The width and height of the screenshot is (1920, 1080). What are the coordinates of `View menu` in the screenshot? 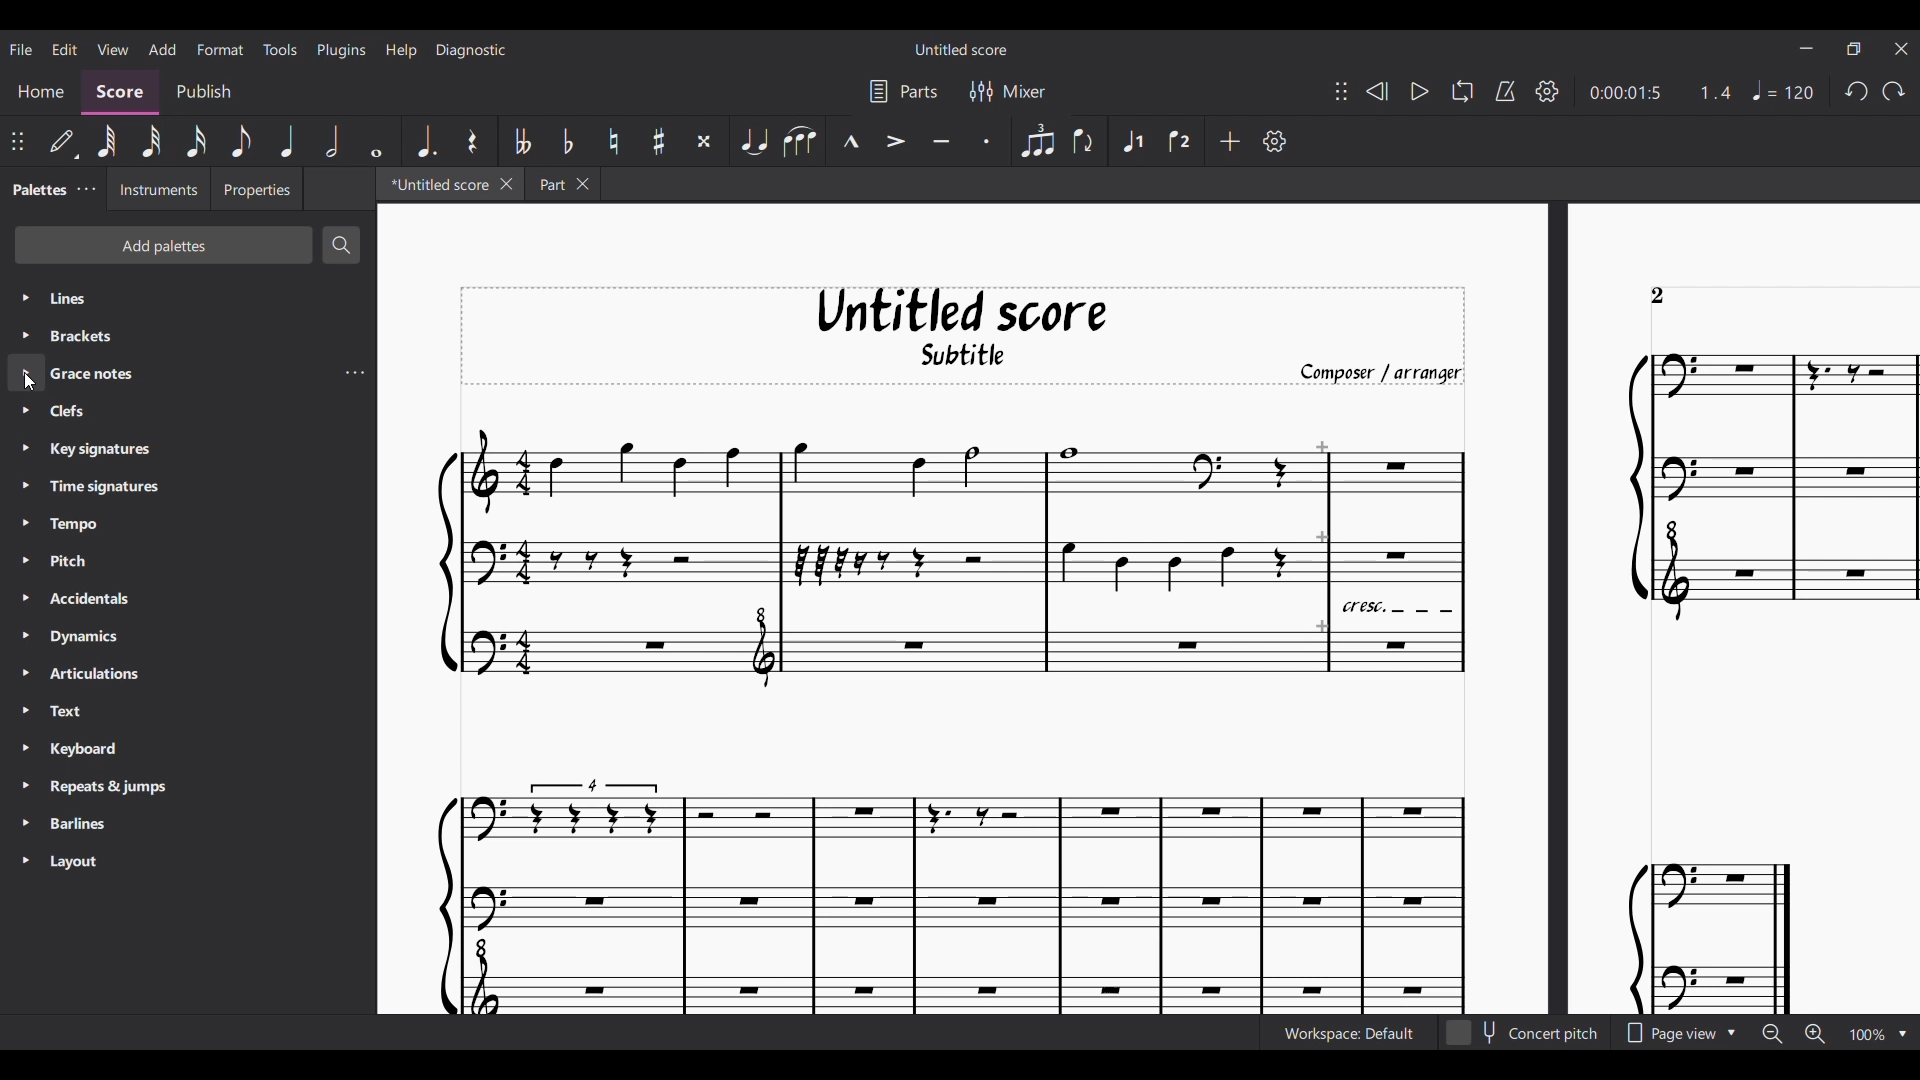 It's located at (111, 49).